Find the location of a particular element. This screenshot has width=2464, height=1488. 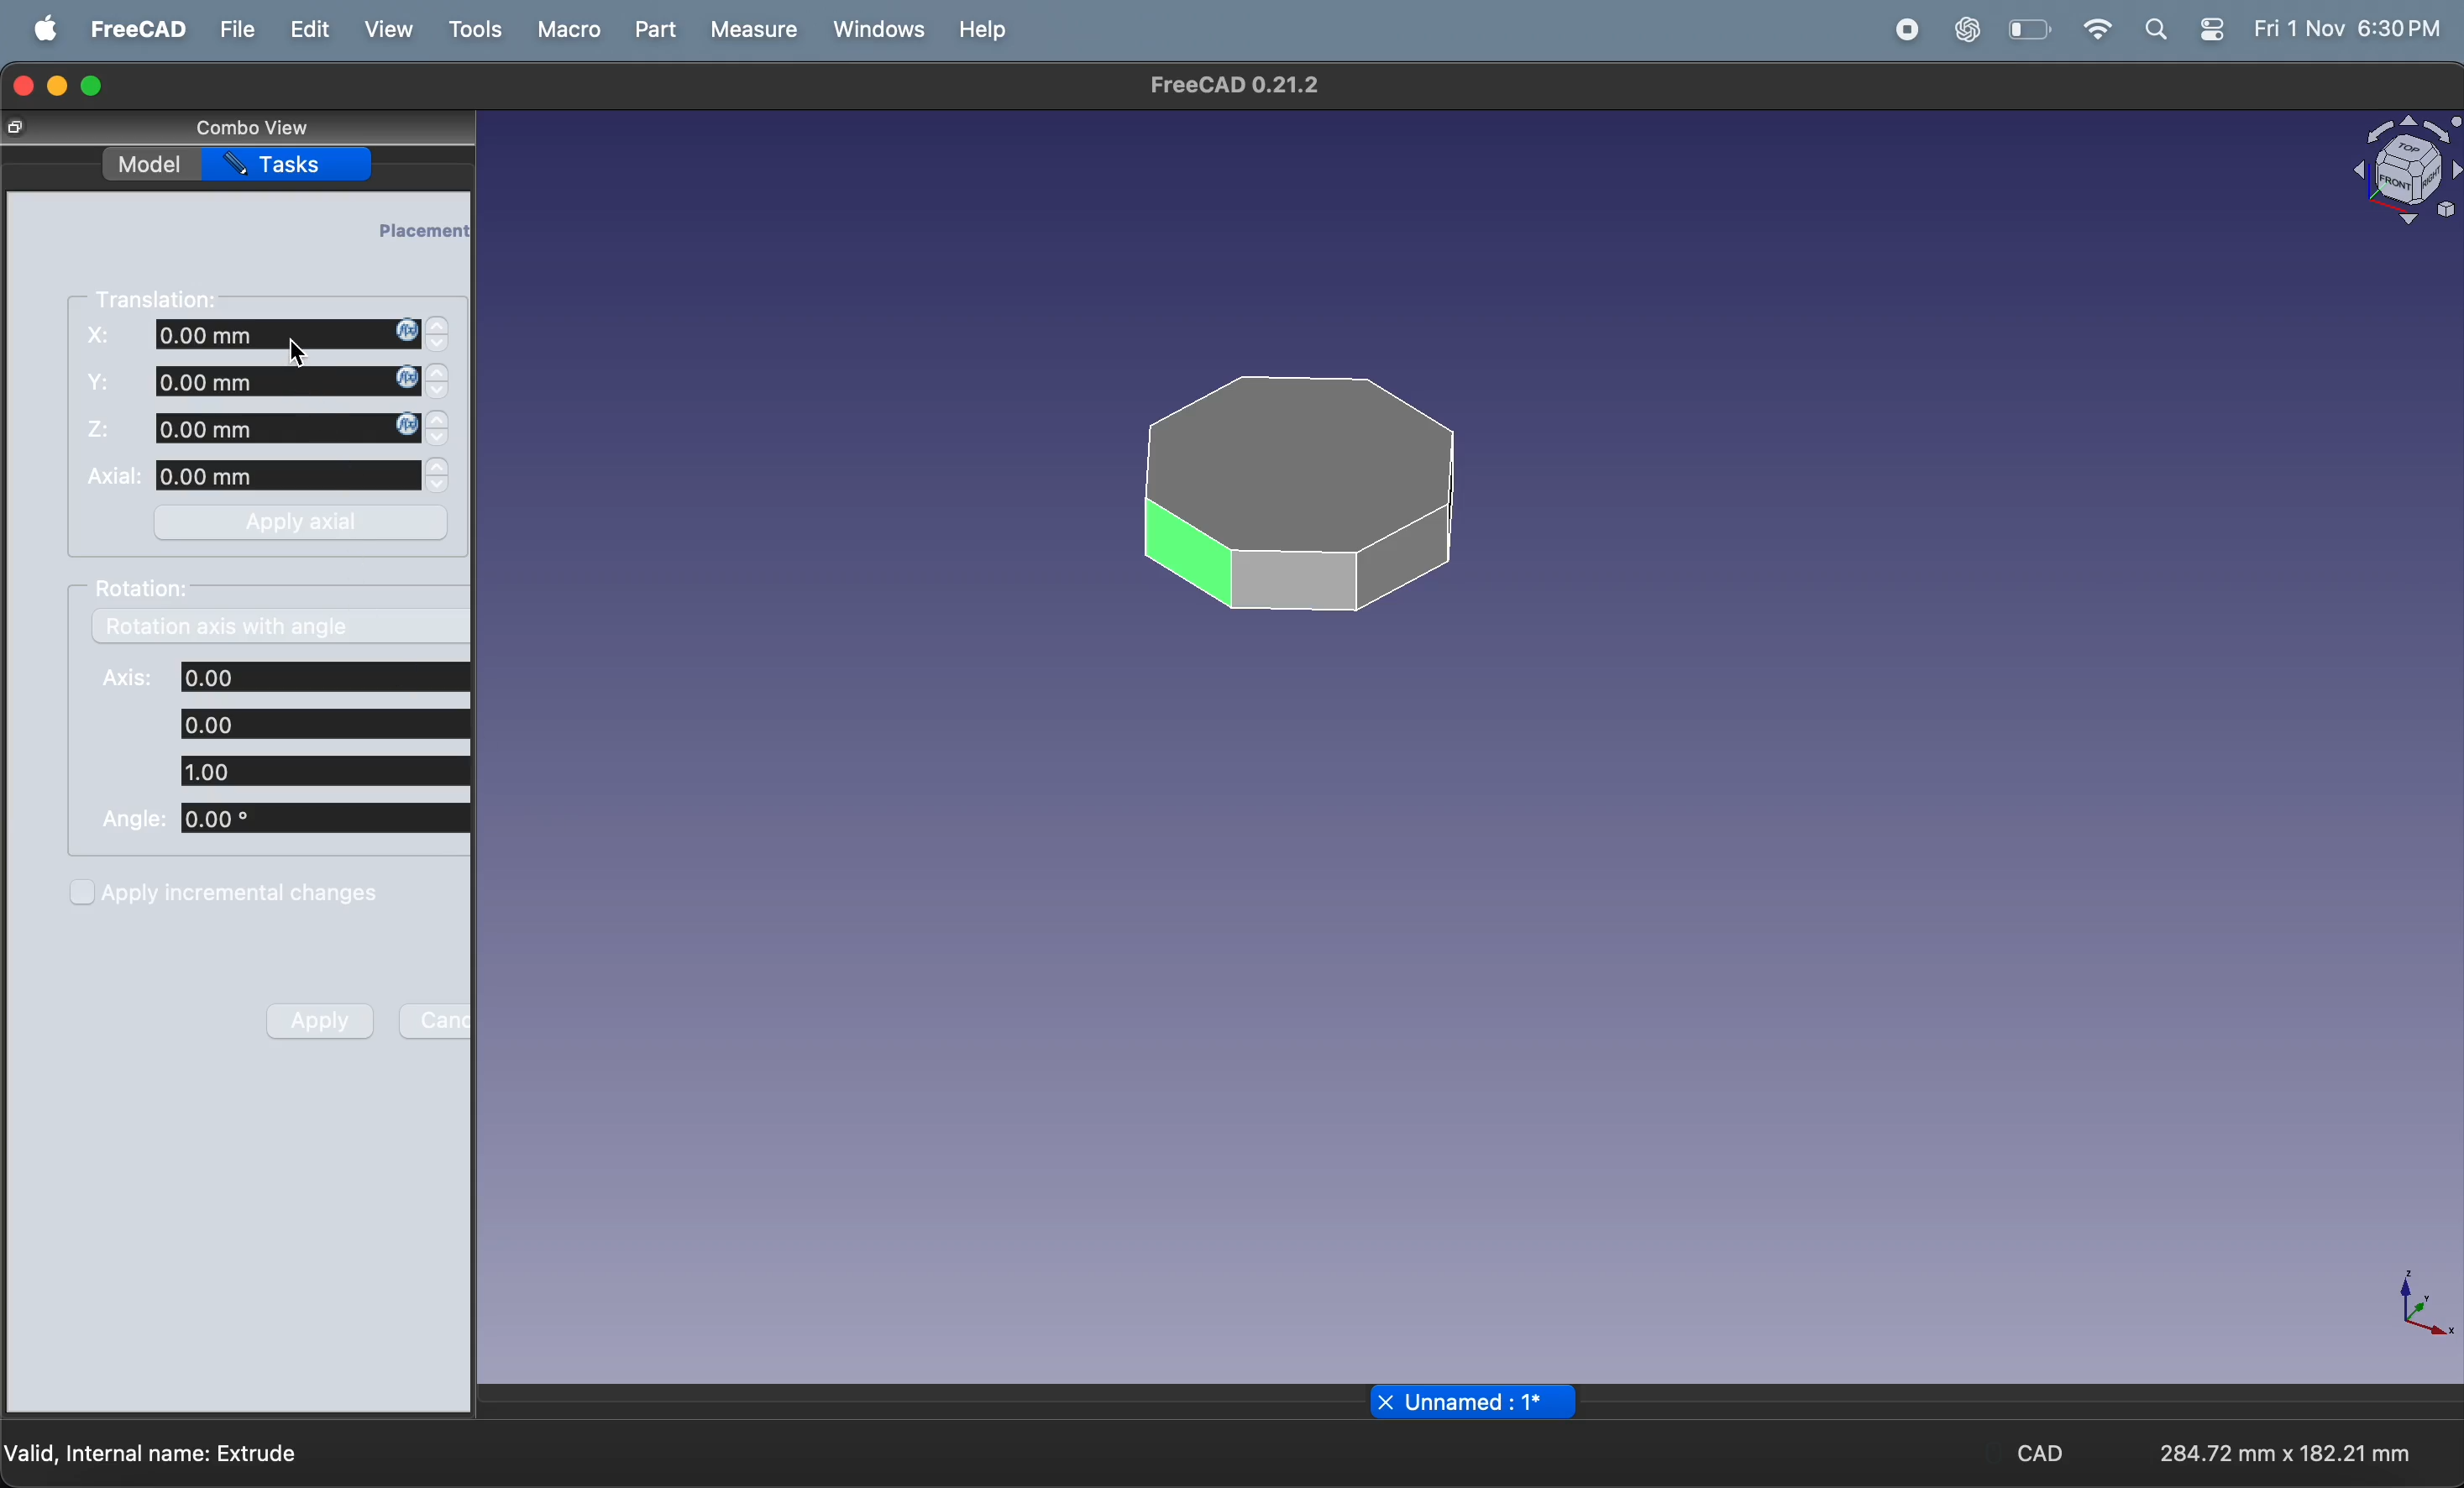

CAD is located at coordinates (2039, 1454).